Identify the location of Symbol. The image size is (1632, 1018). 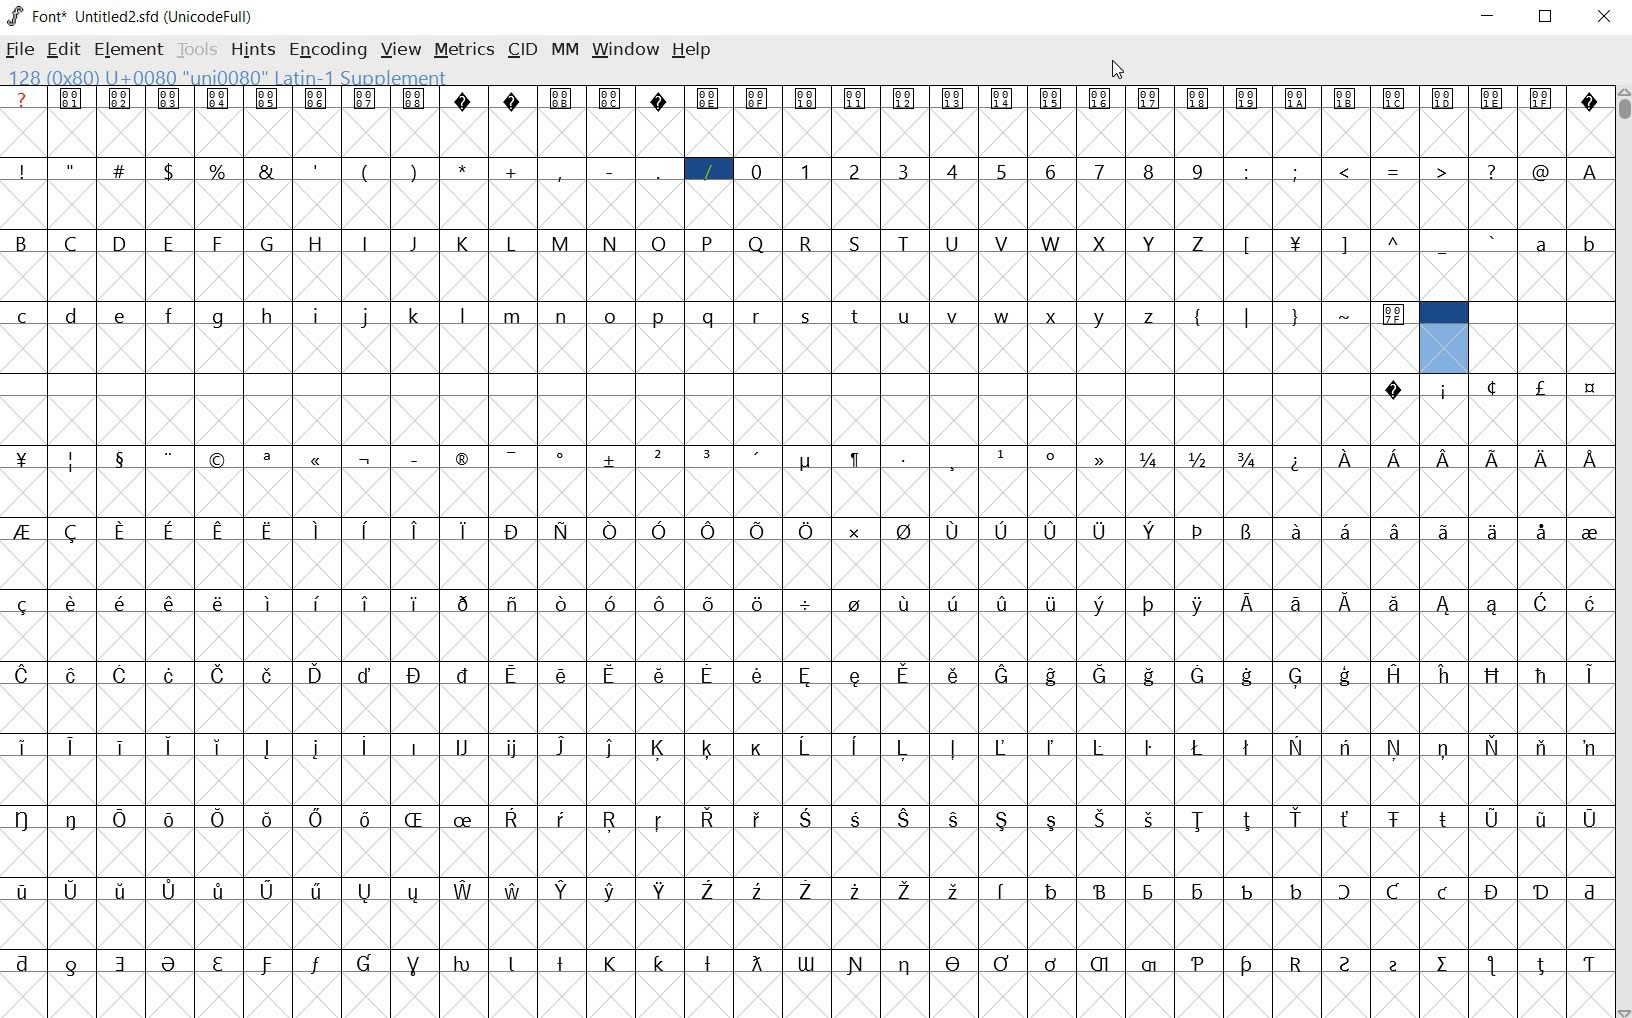
(1298, 675).